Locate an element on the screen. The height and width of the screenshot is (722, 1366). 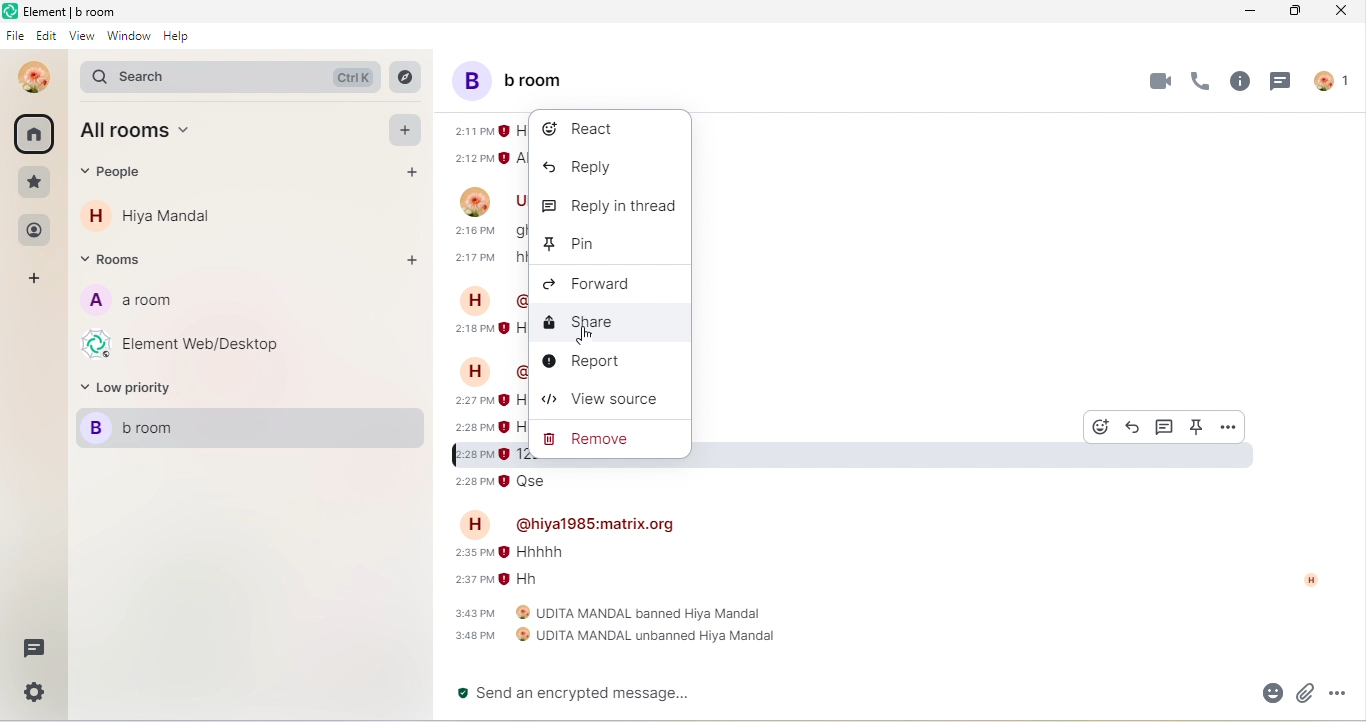
2:27 pm Hh is located at coordinates (488, 401).